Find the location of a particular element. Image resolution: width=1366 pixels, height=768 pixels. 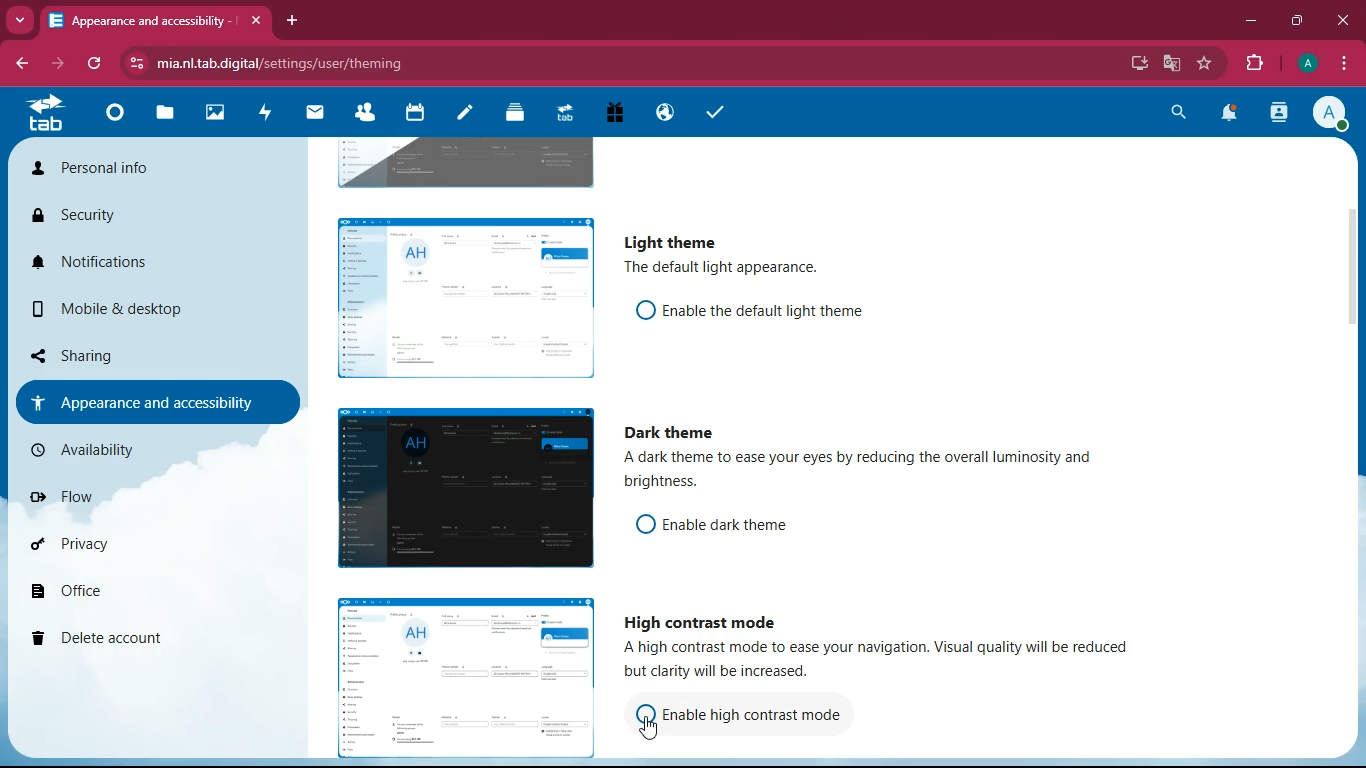

availability is located at coordinates (135, 448).